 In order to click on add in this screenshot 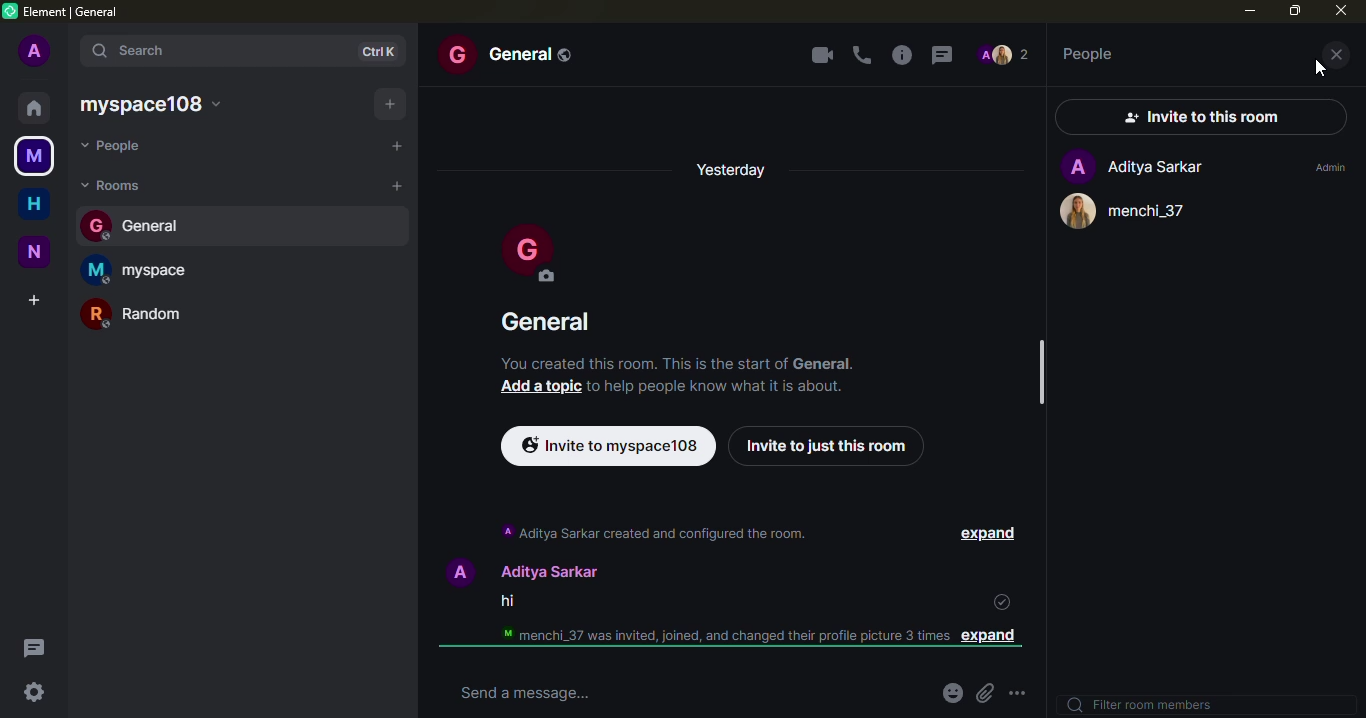, I will do `click(385, 103)`.